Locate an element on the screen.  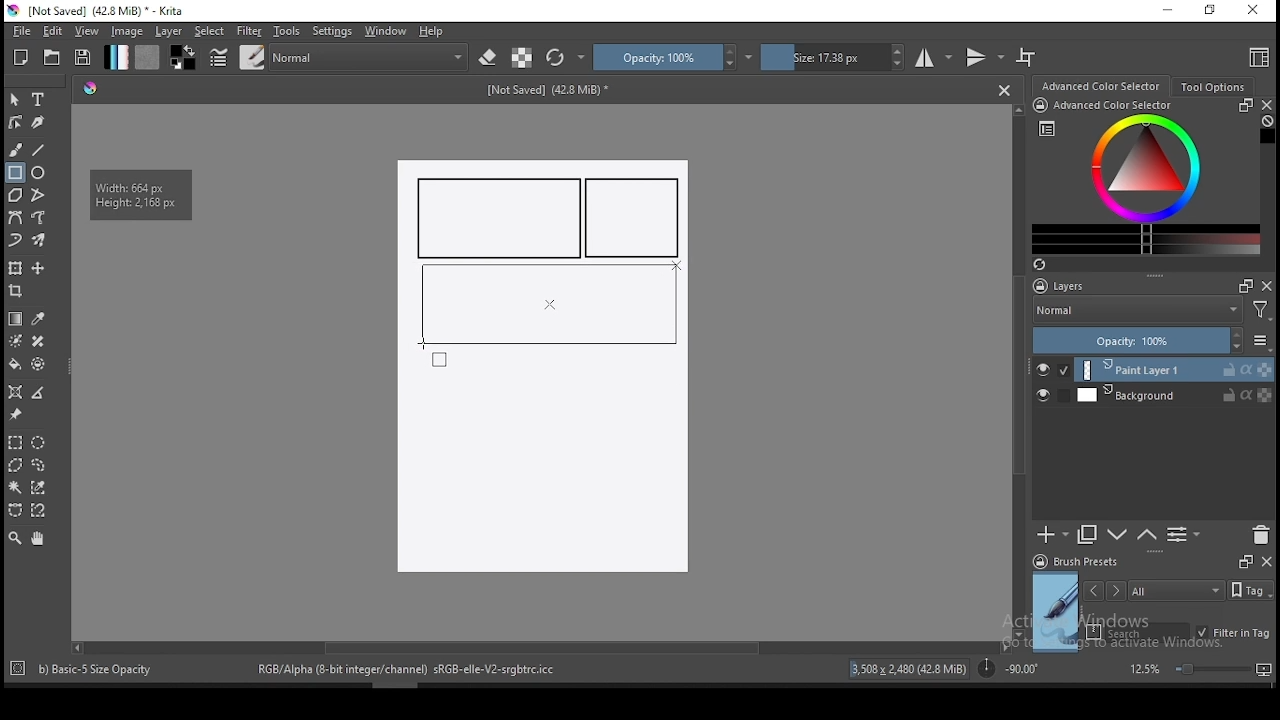
size is located at coordinates (833, 57).